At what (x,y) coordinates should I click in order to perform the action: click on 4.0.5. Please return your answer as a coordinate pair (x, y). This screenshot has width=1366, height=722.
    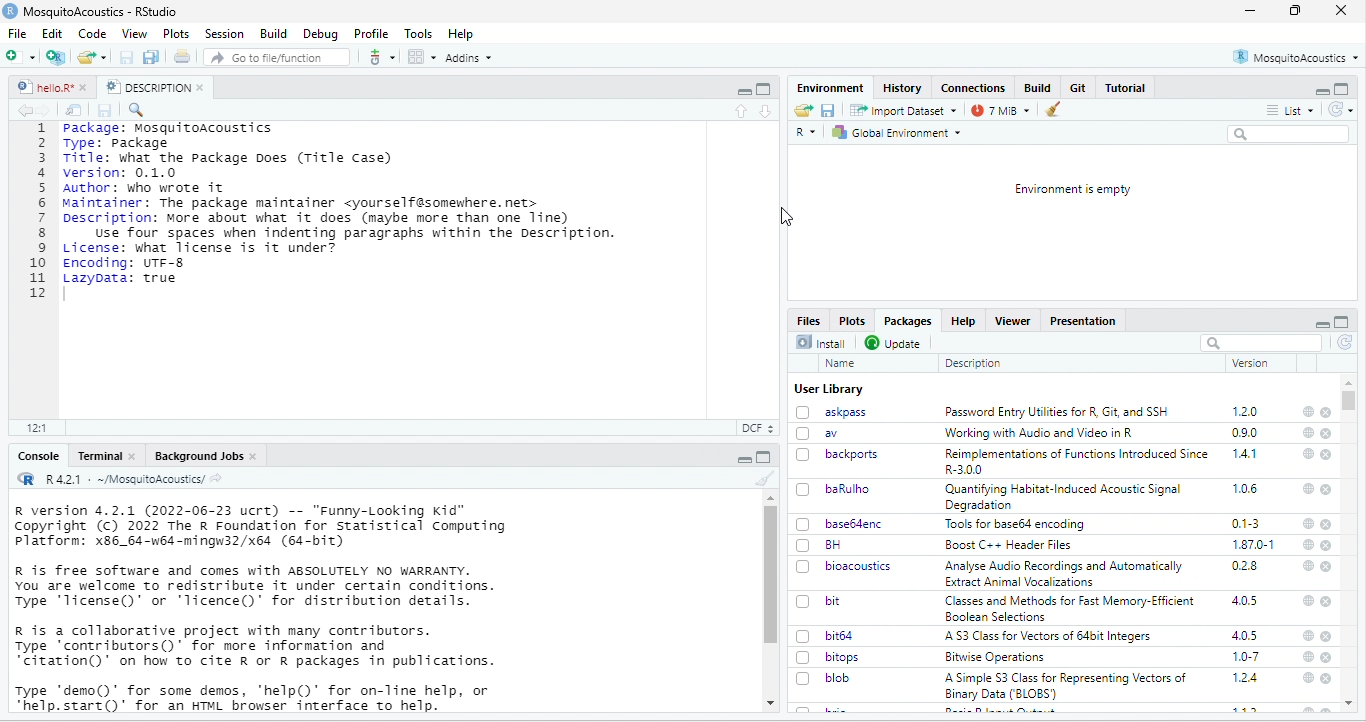
    Looking at the image, I should click on (1245, 636).